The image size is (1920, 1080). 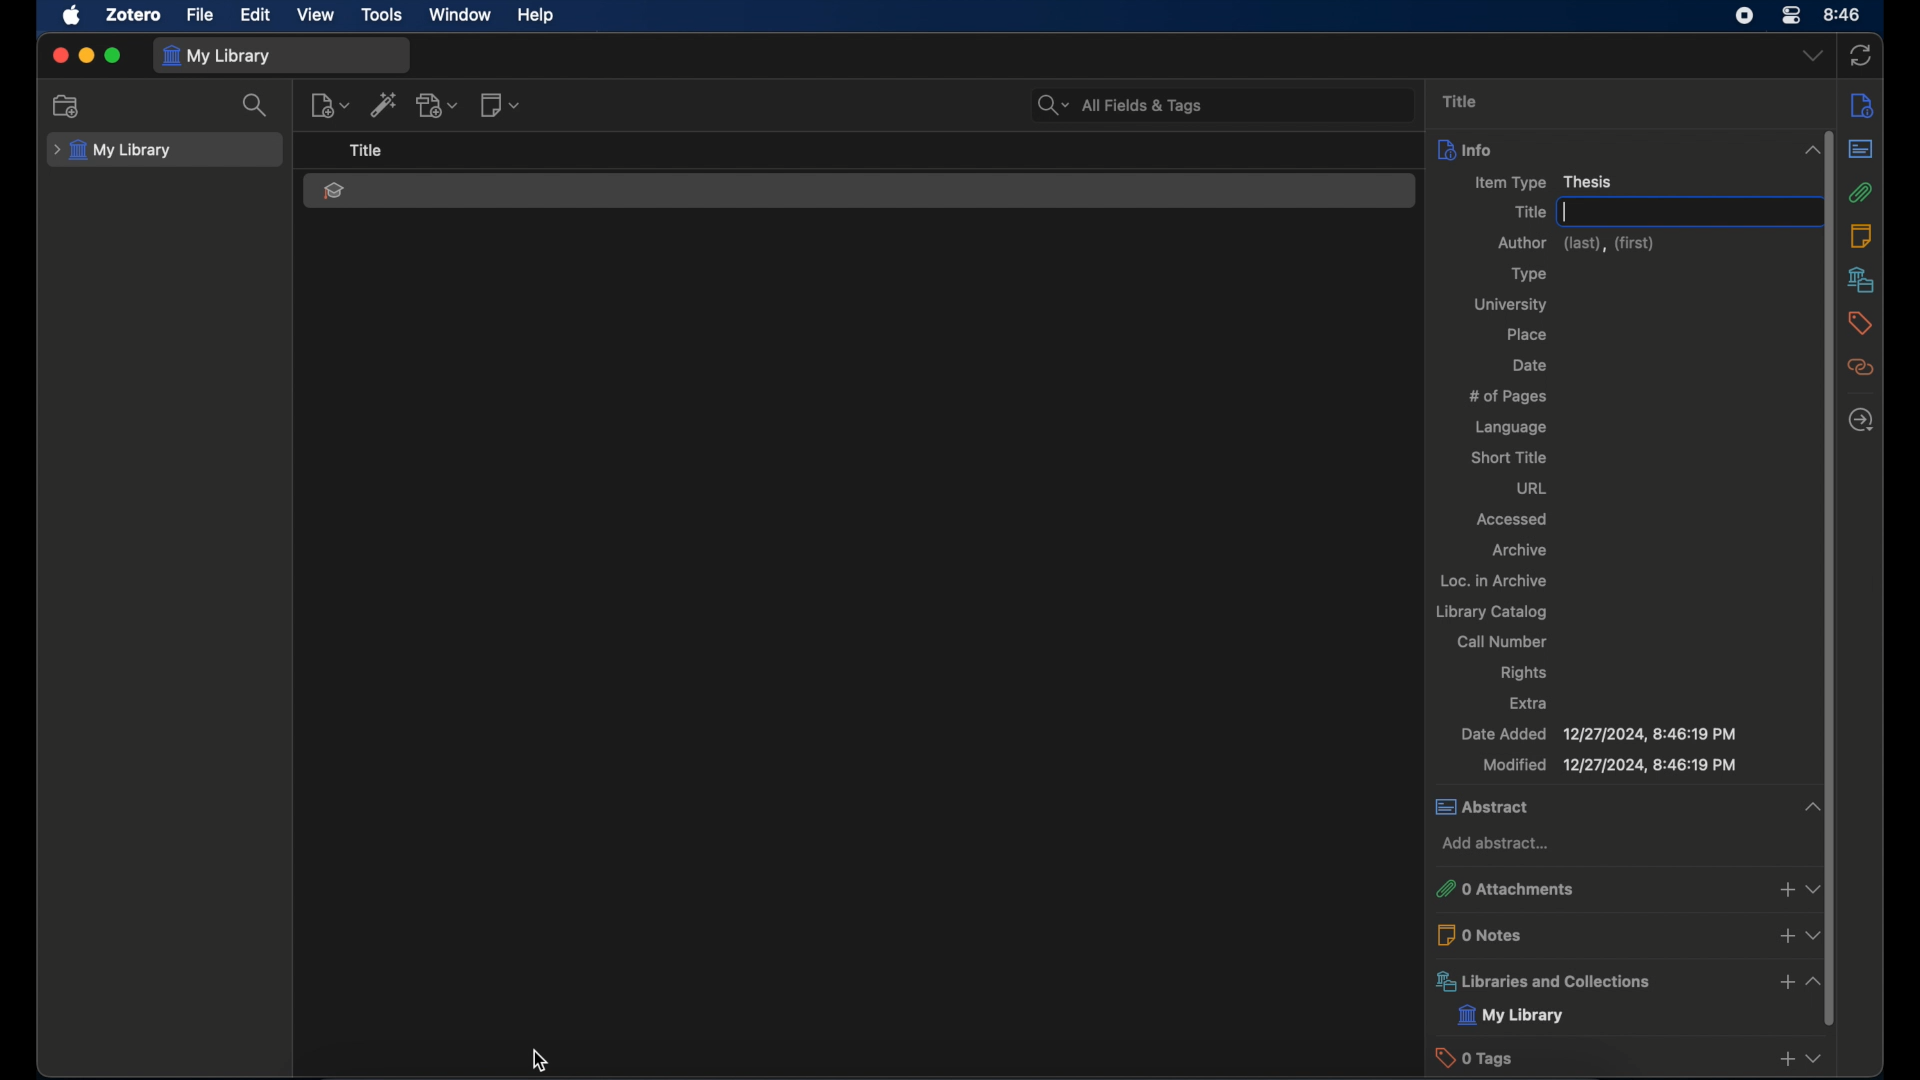 I want to click on 0 tags, so click(x=1595, y=1058).